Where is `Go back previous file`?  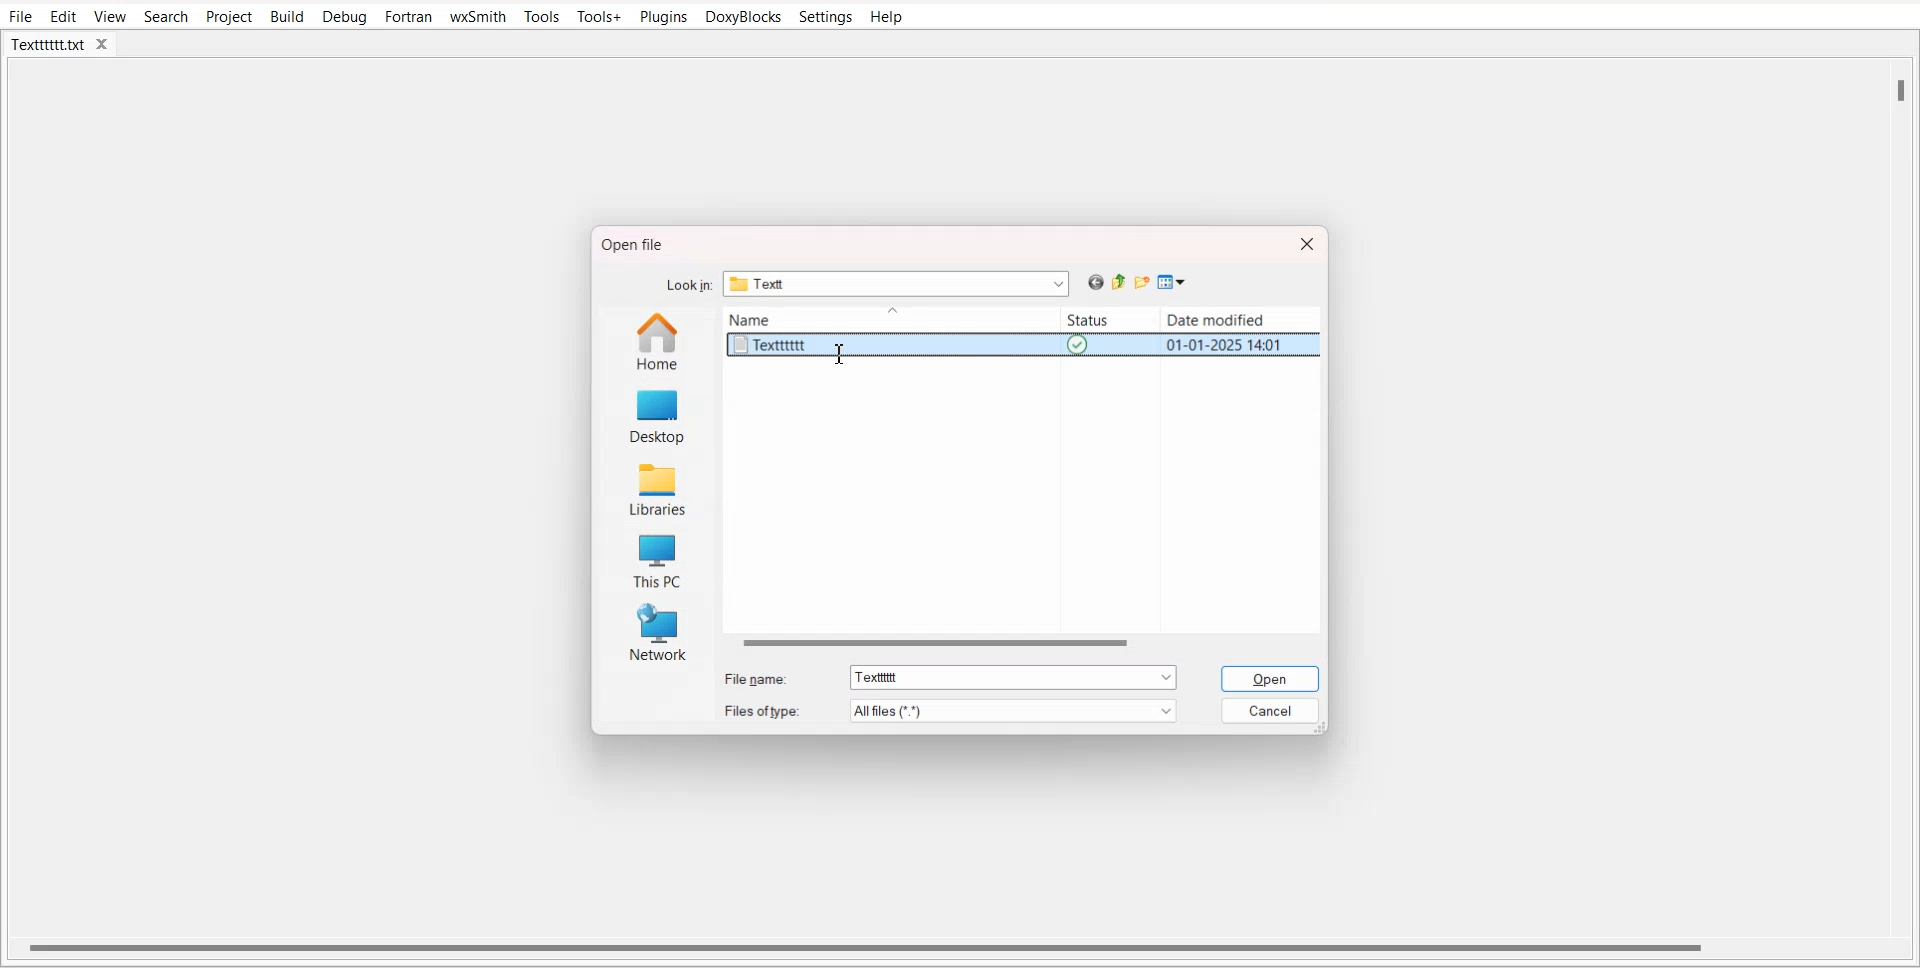
Go back previous file is located at coordinates (1096, 282).